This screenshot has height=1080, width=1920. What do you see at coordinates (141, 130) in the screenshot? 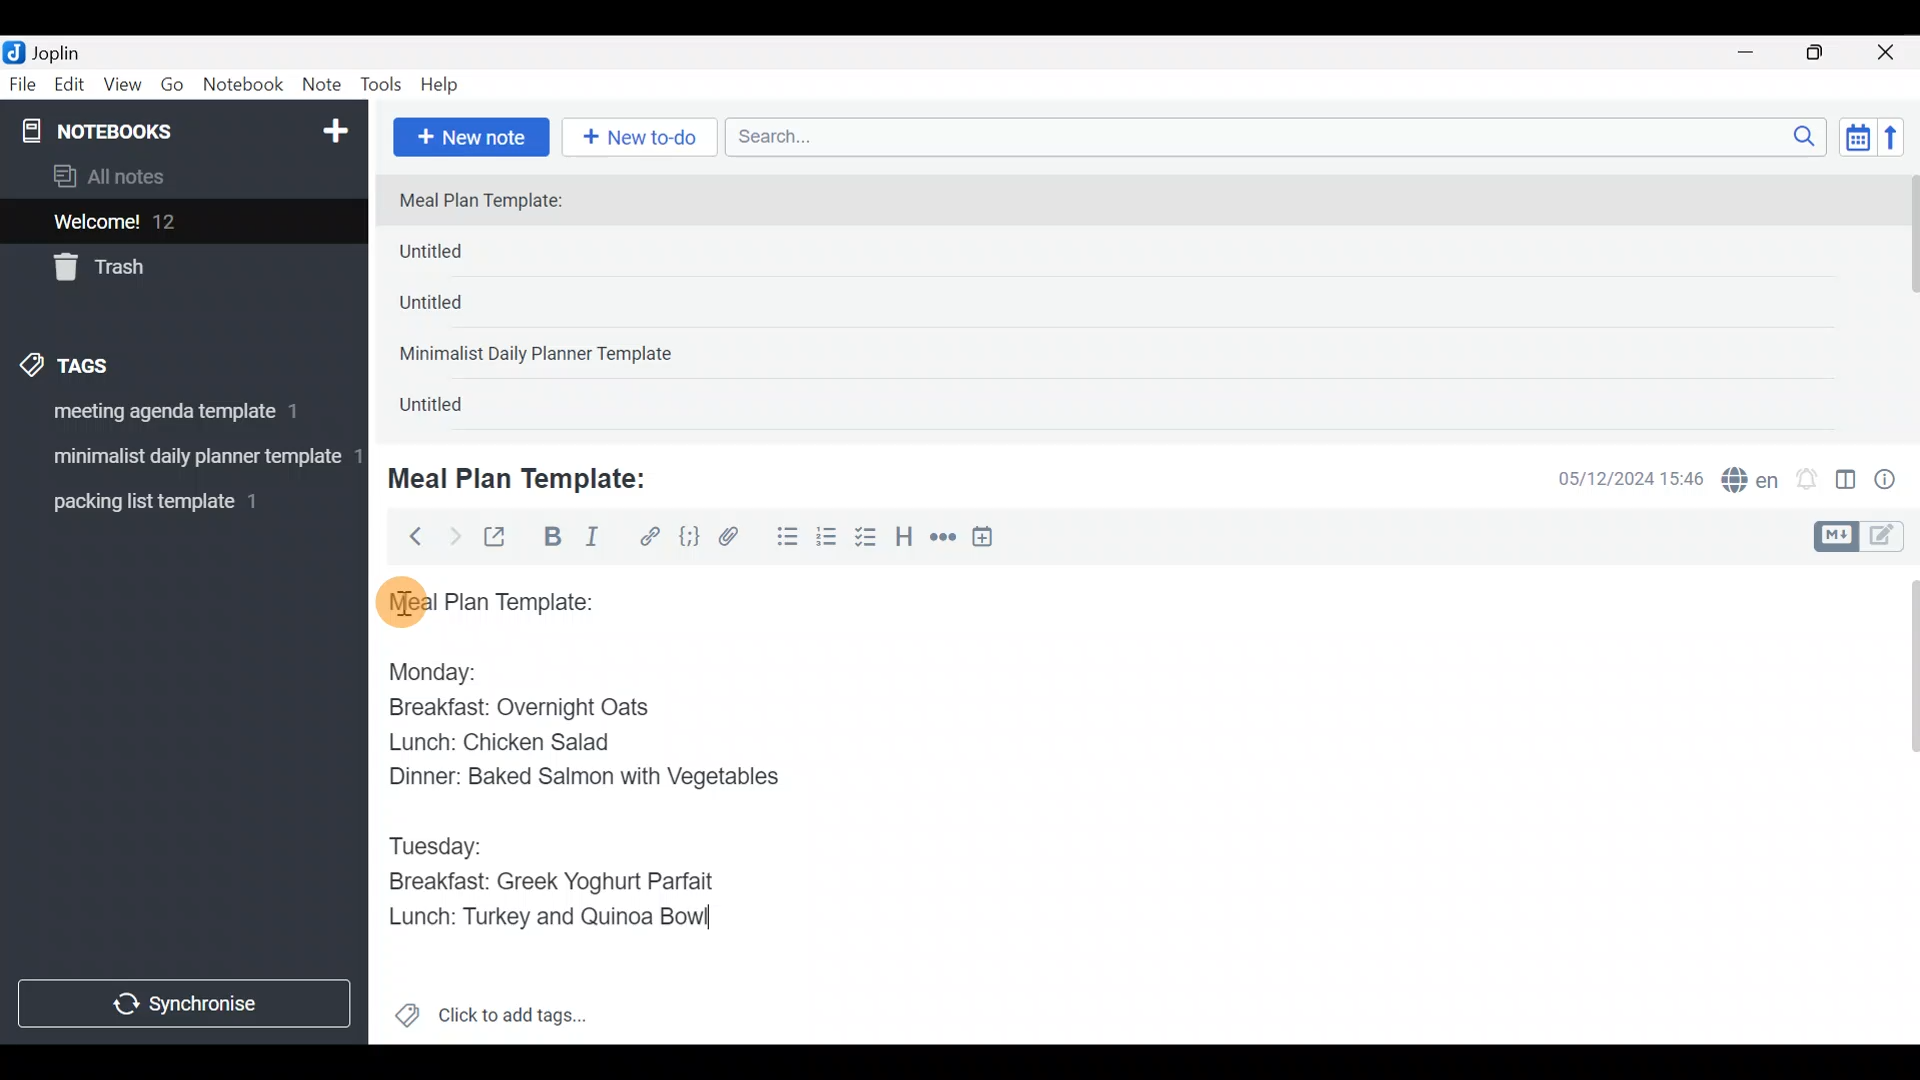
I see `Notebooks` at bounding box center [141, 130].